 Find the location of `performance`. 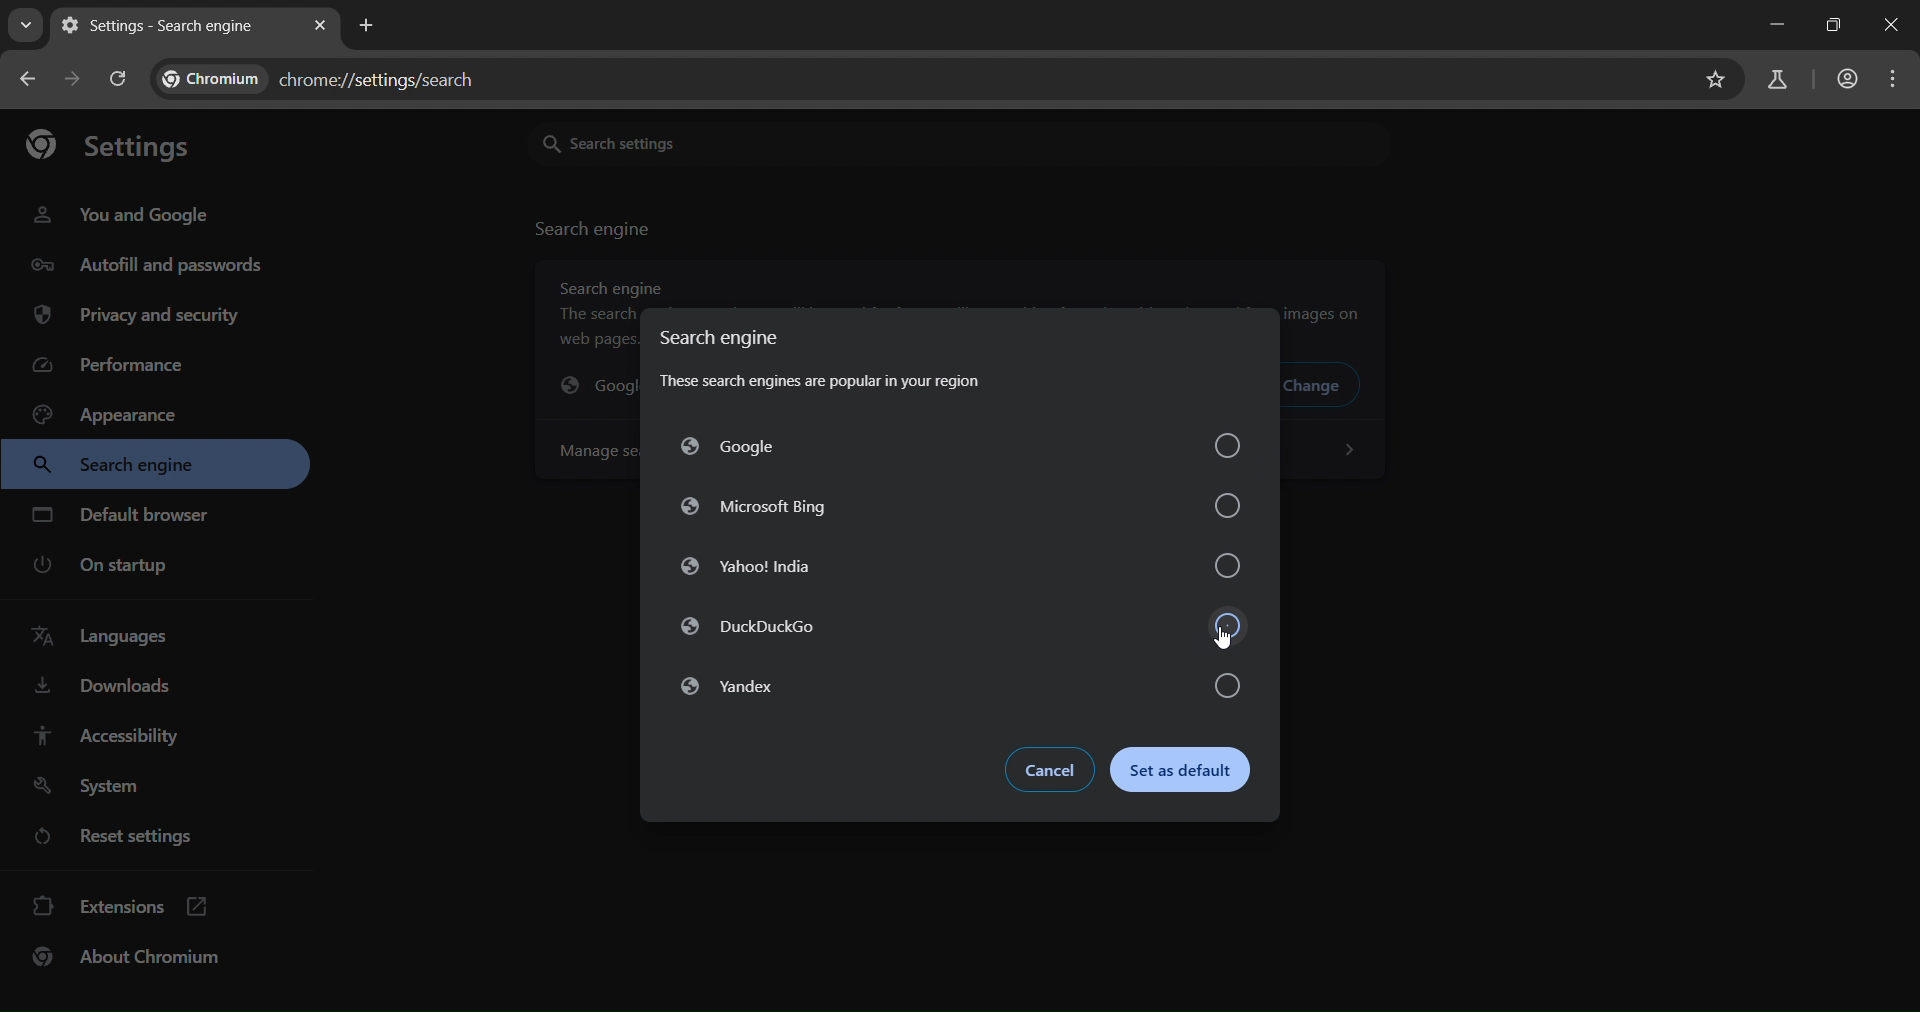

performance is located at coordinates (115, 365).